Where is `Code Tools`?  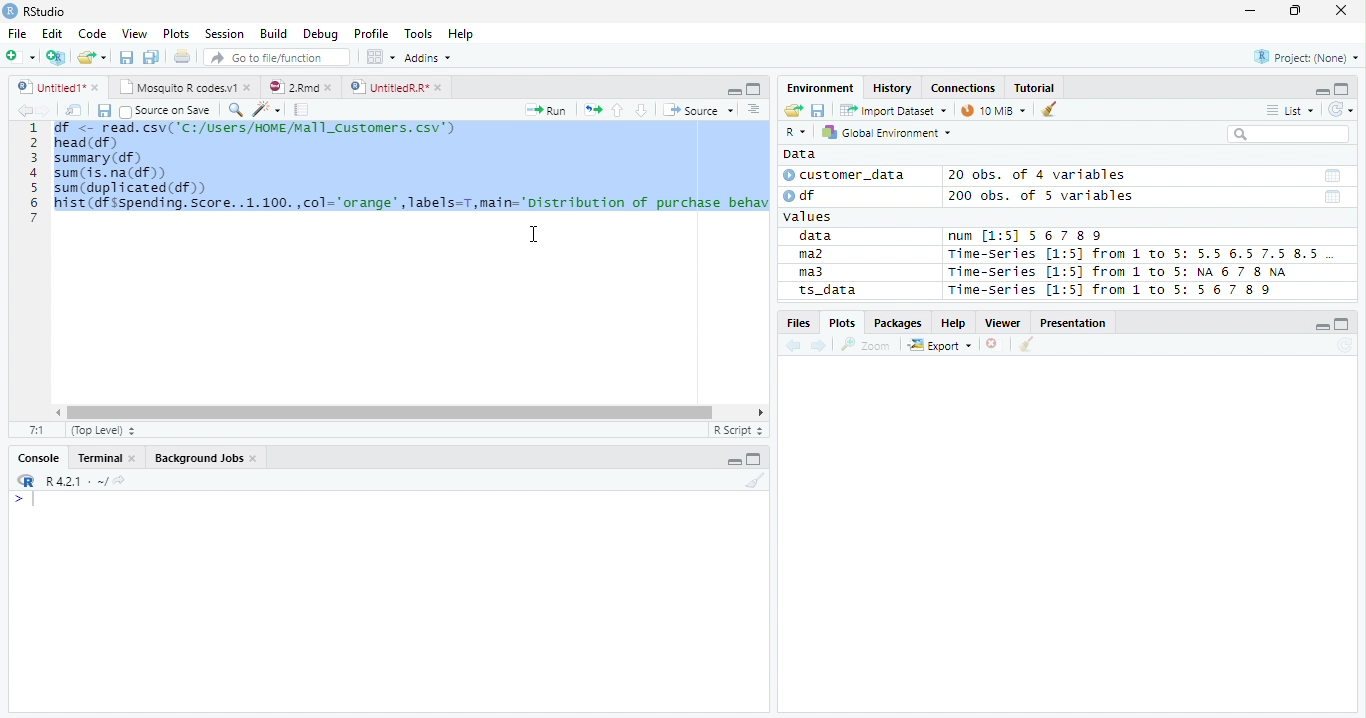 Code Tools is located at coordinates (266, 110).